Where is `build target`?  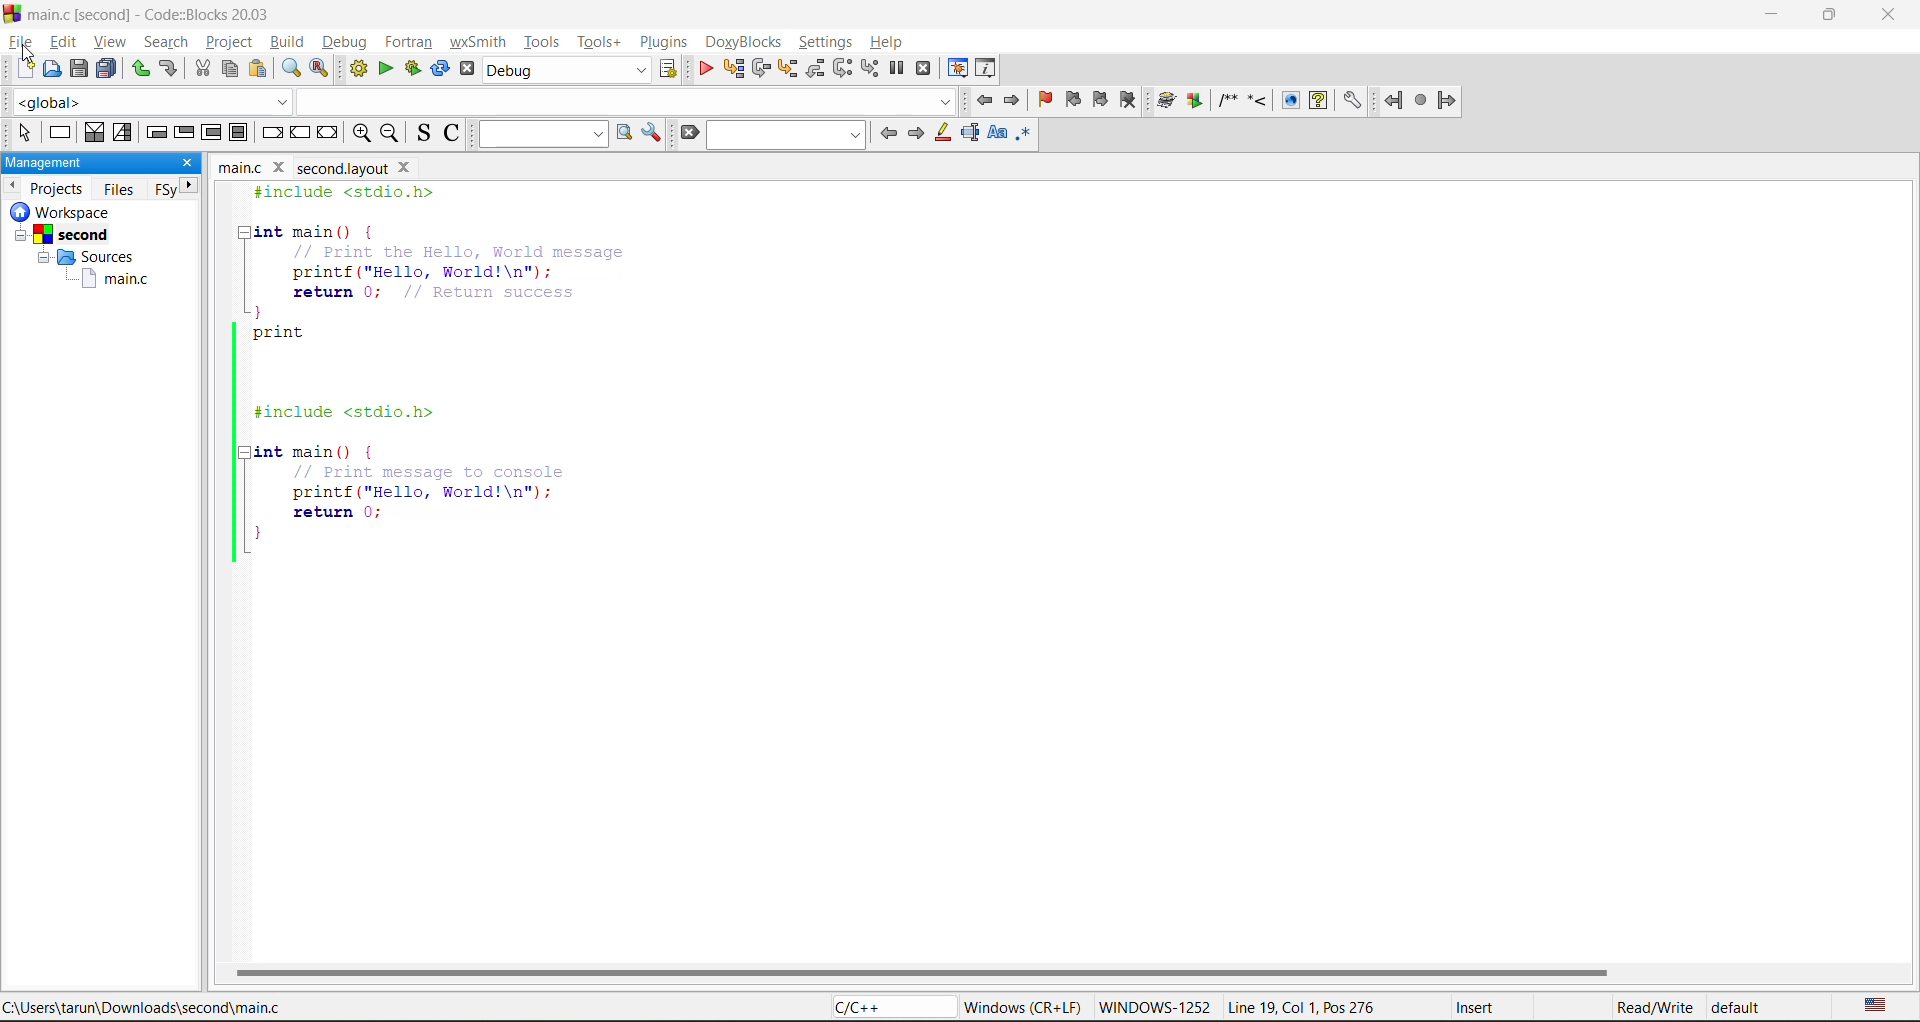 build target is located at coordinates (568, 72).